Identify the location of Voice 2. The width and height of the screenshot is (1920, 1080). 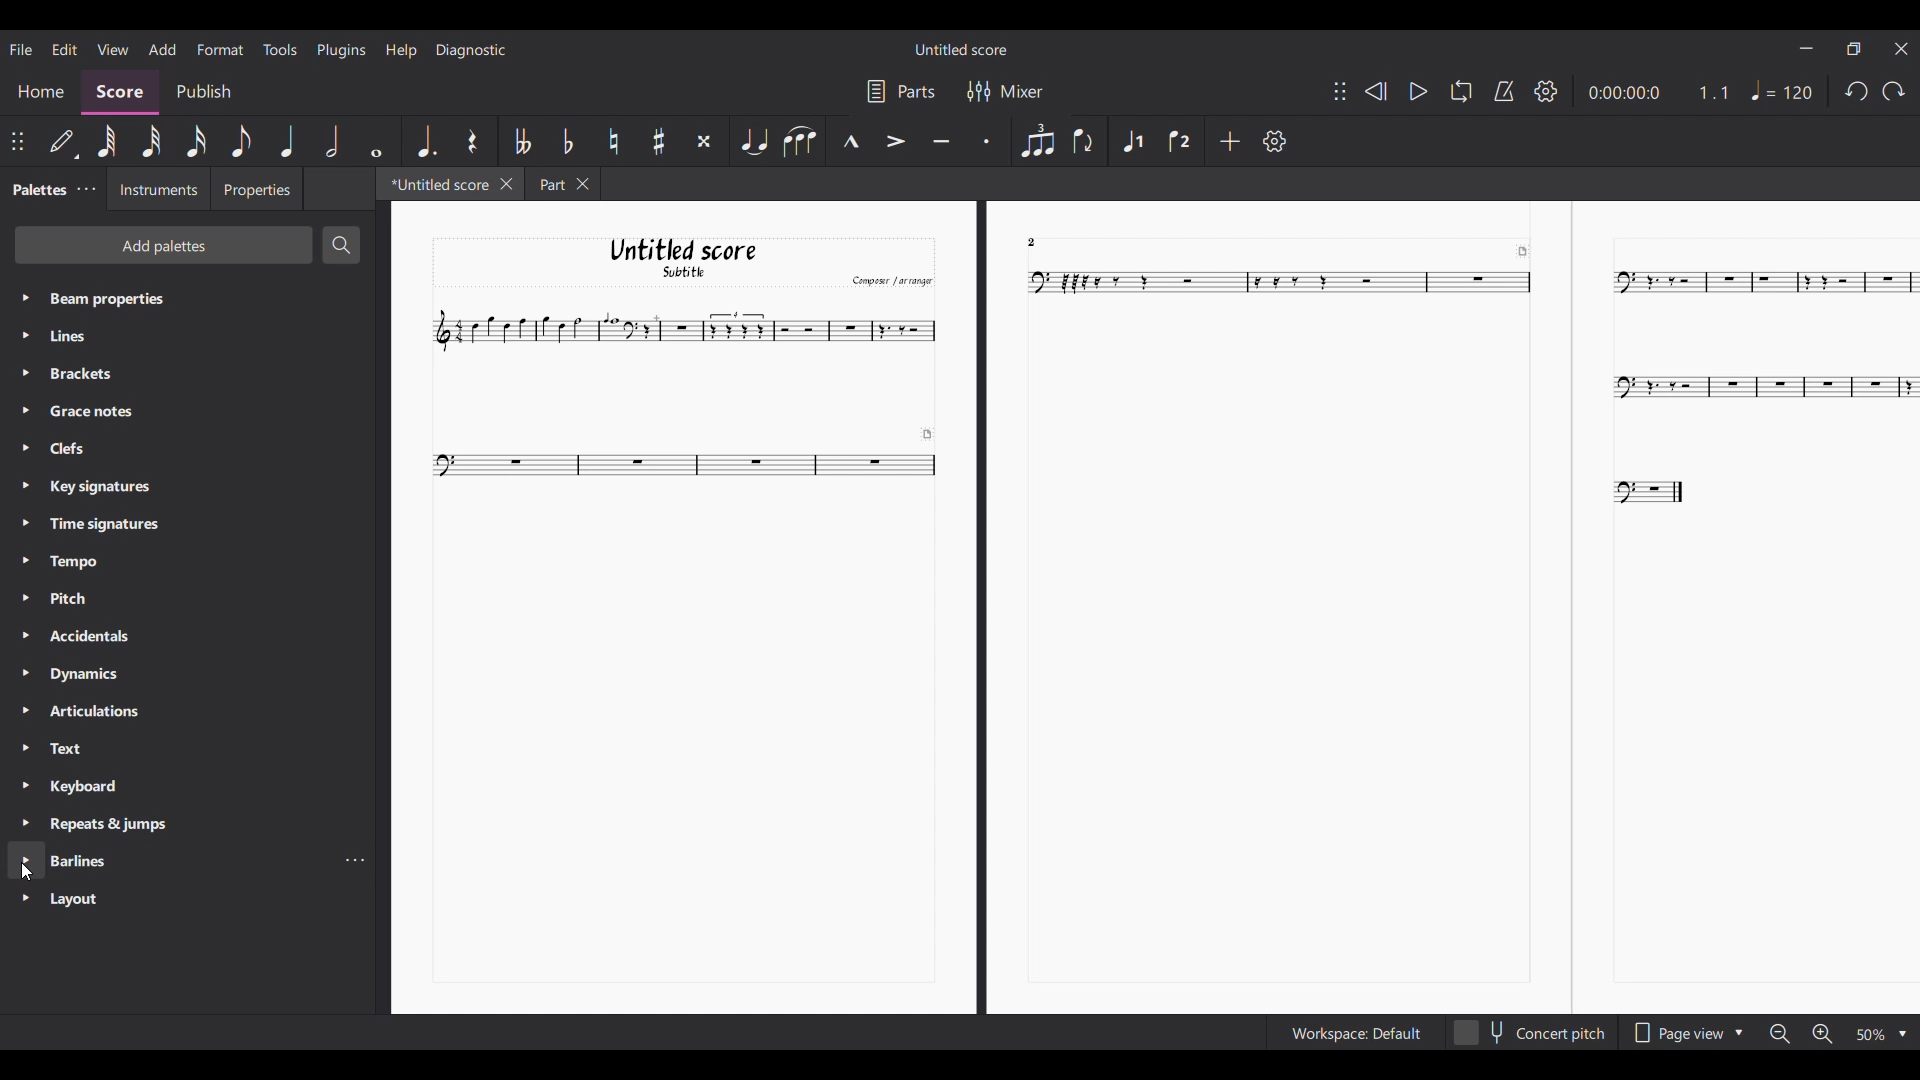
(1179, 141).